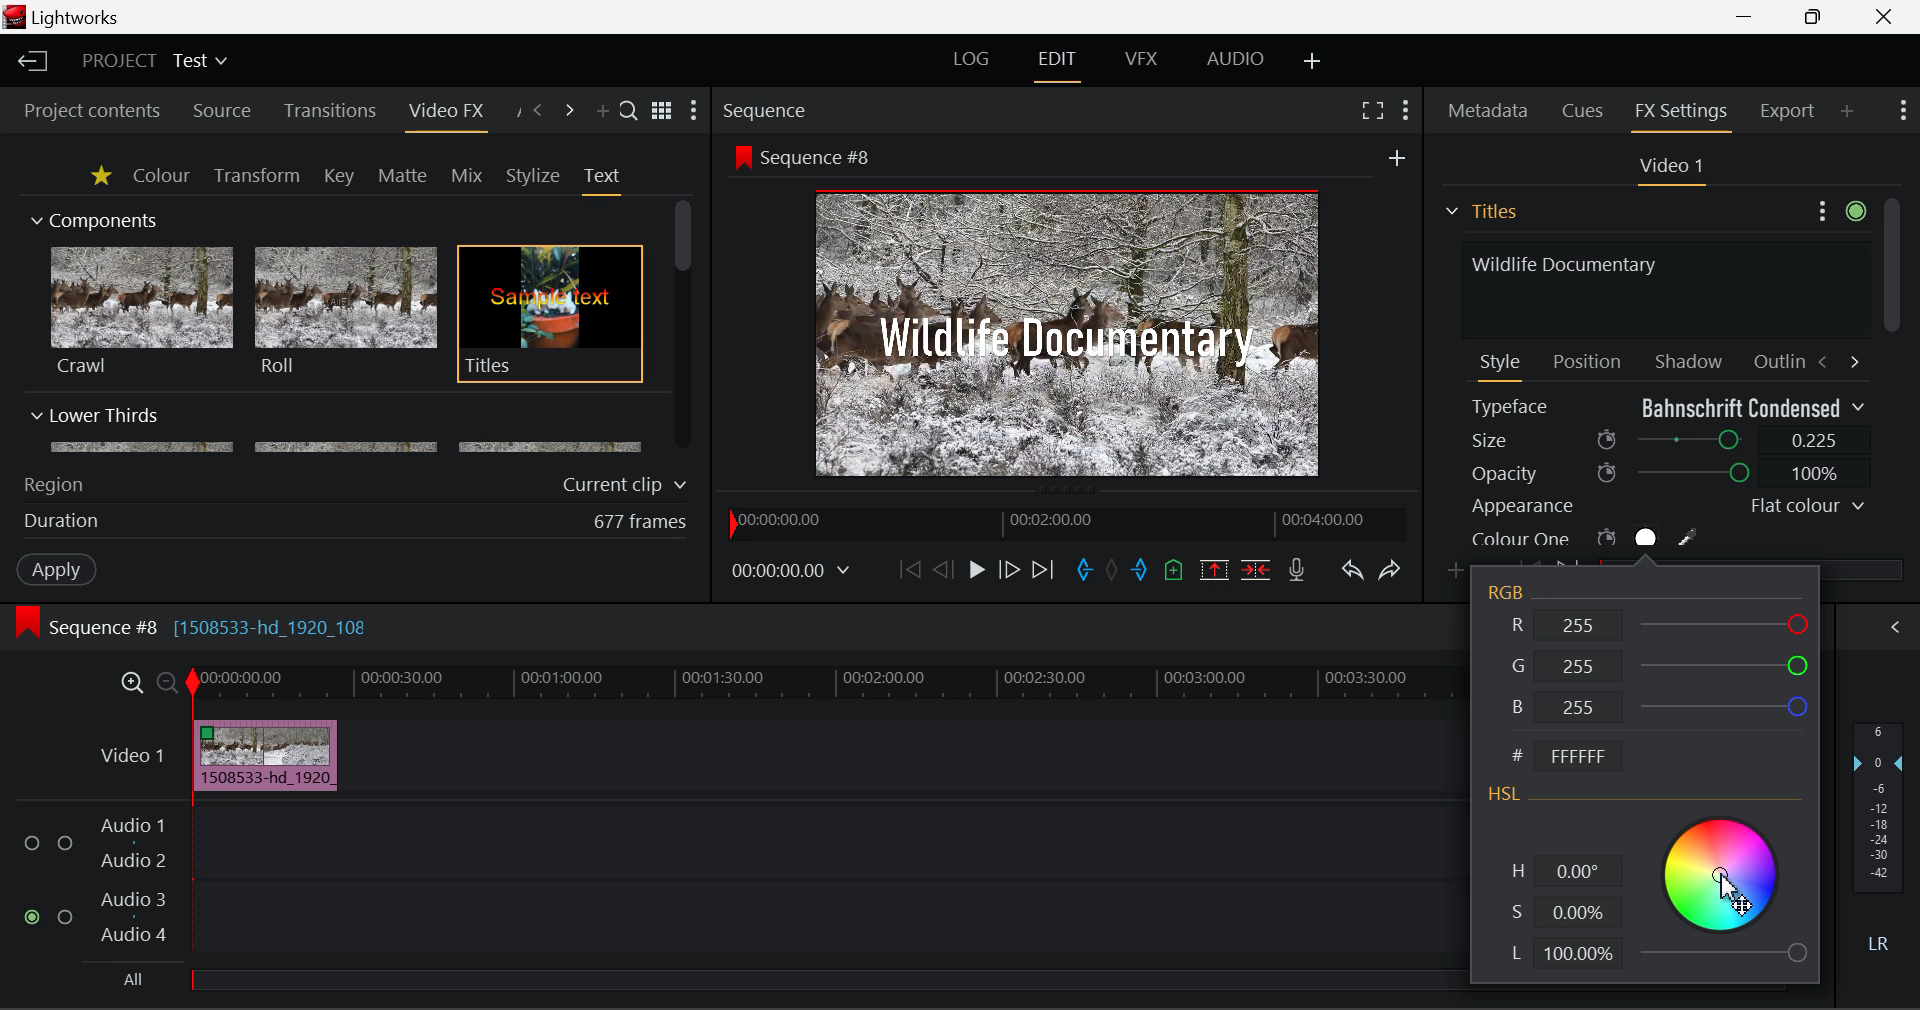  I want to click on Text Input Field, so click(1660, 287).